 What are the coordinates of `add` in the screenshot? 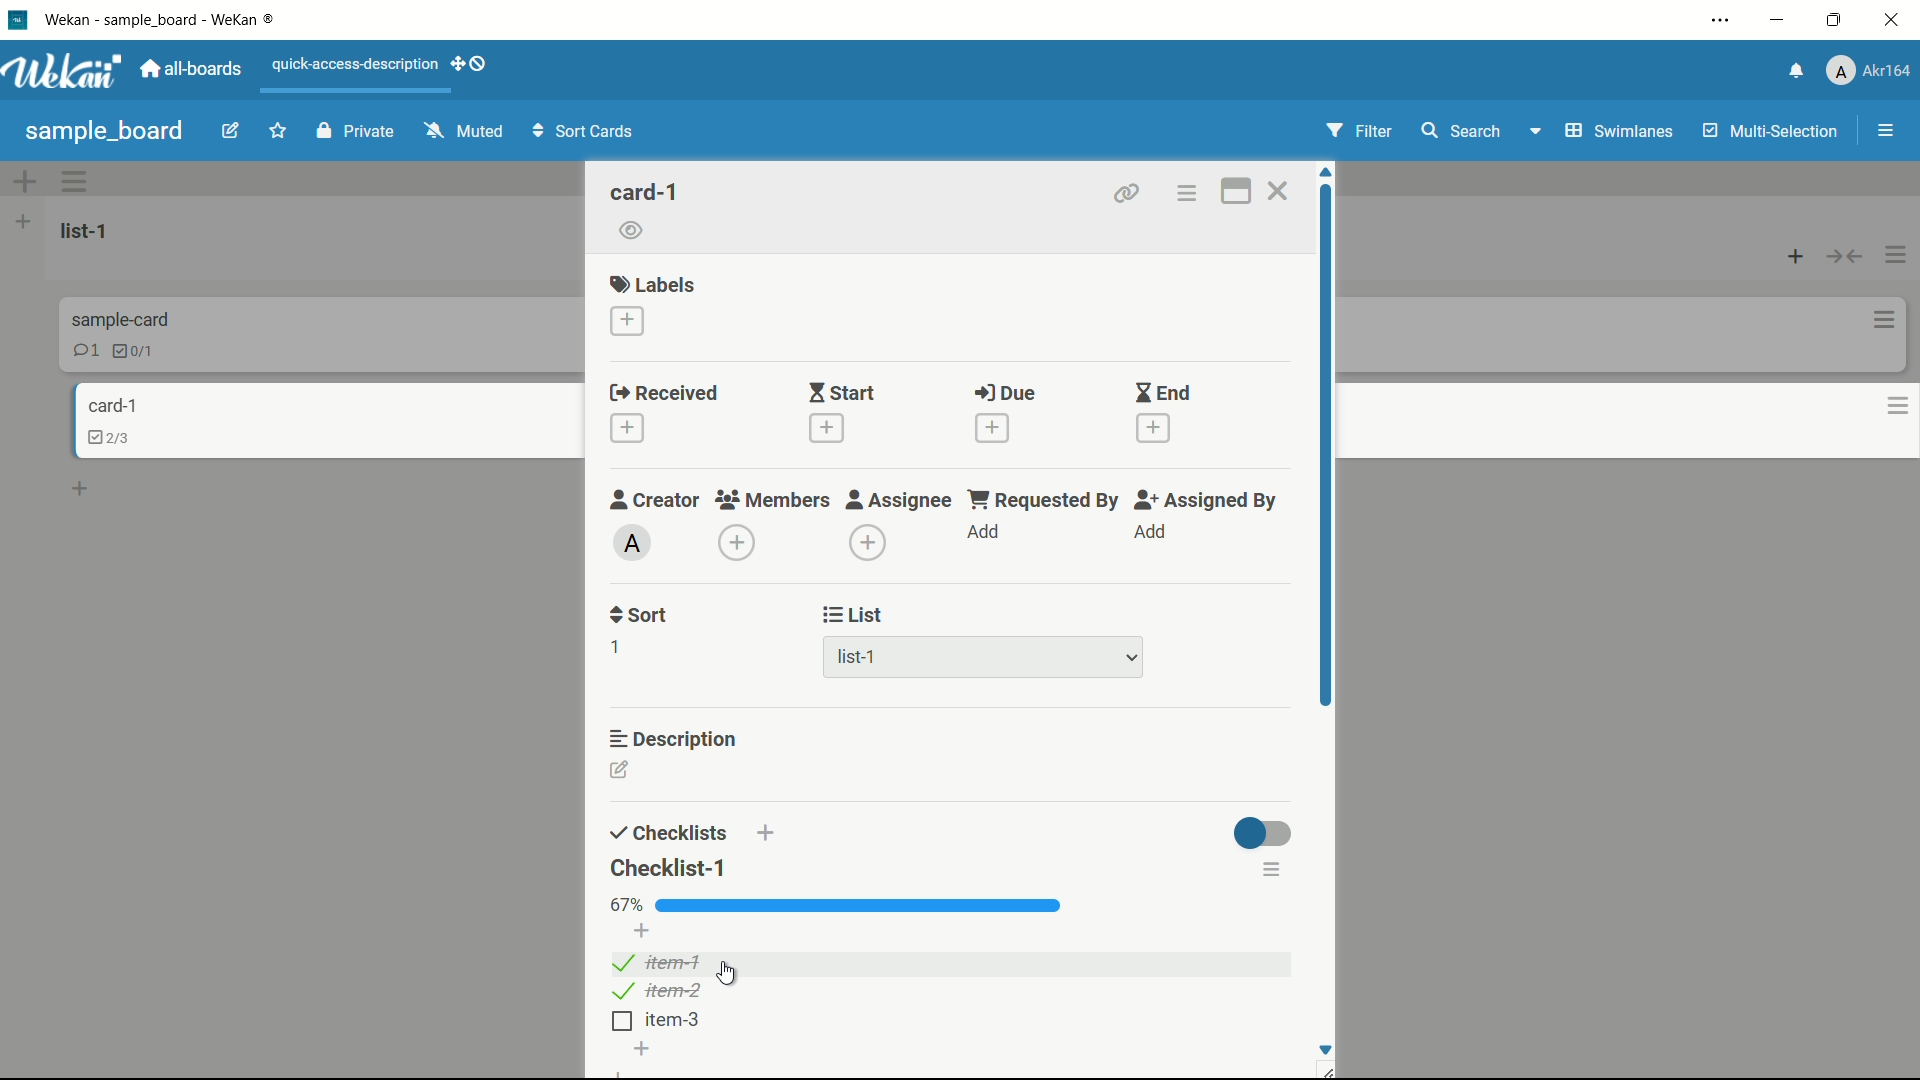 It's located at (1153, 535).